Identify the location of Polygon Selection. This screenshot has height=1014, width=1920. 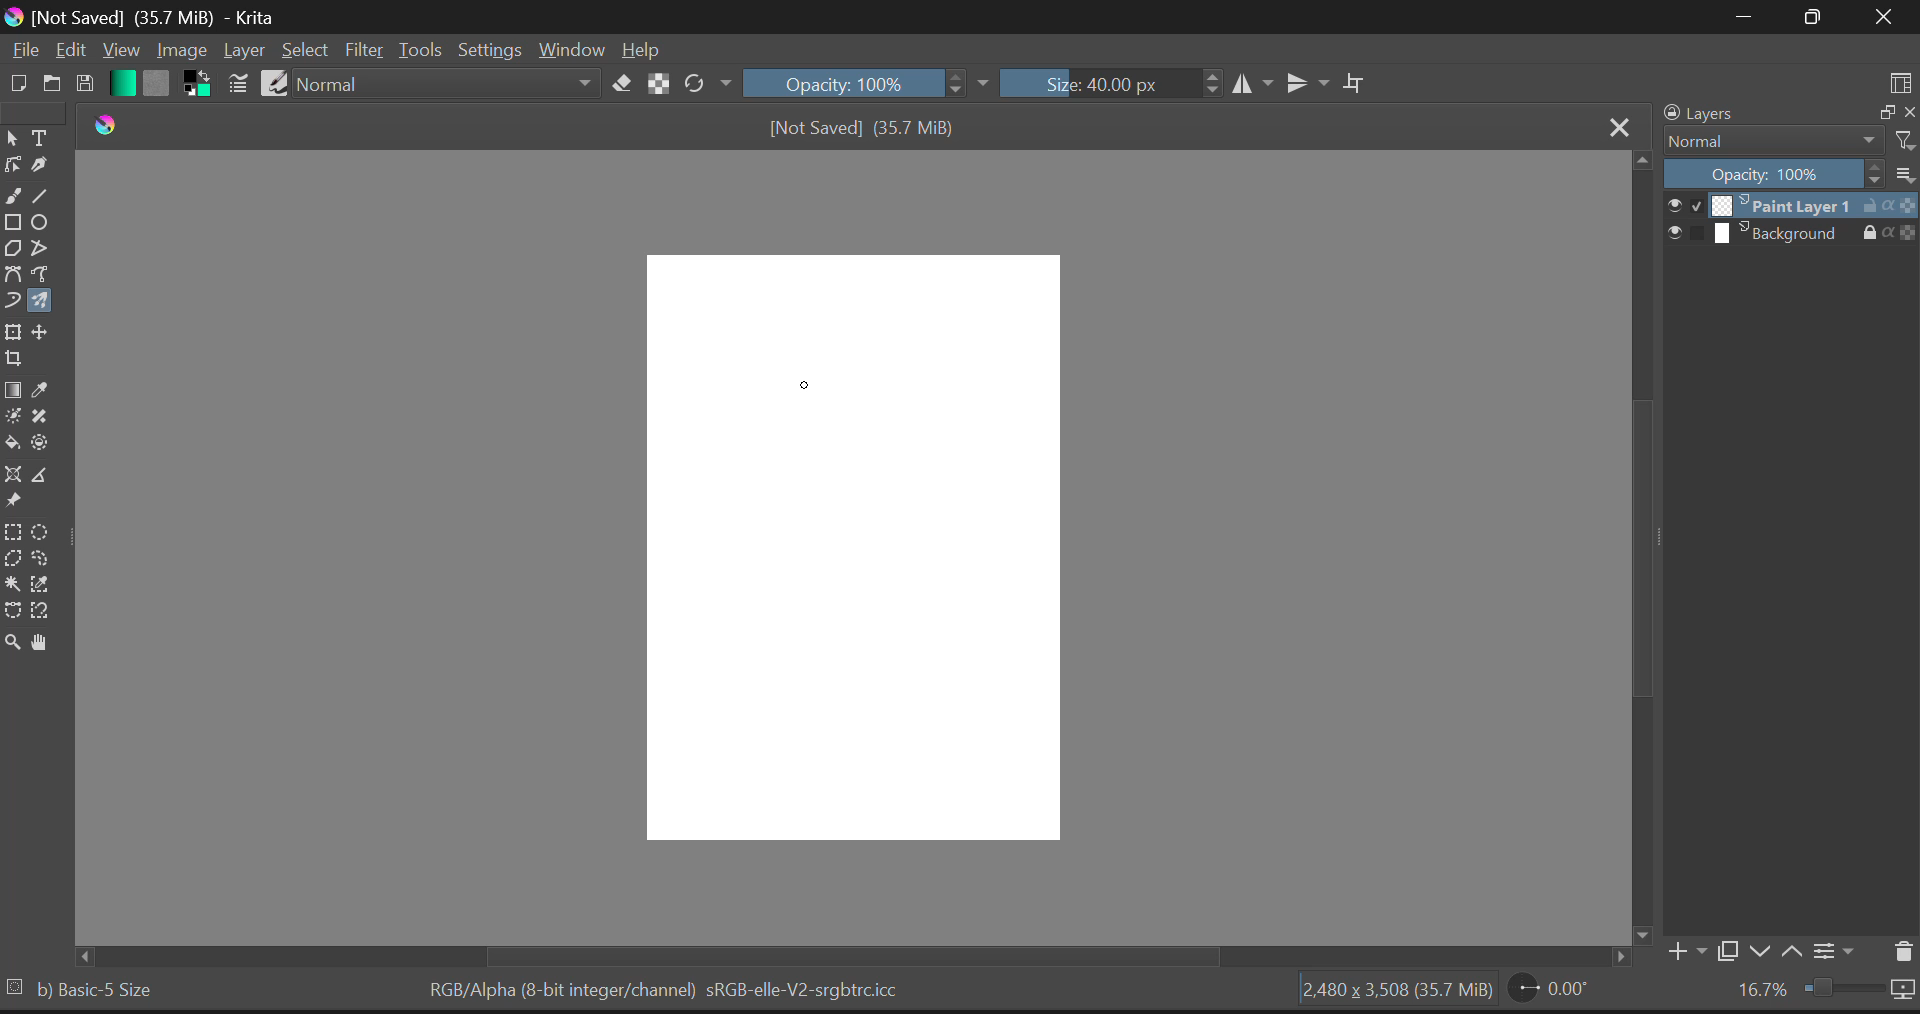
(13, 558).